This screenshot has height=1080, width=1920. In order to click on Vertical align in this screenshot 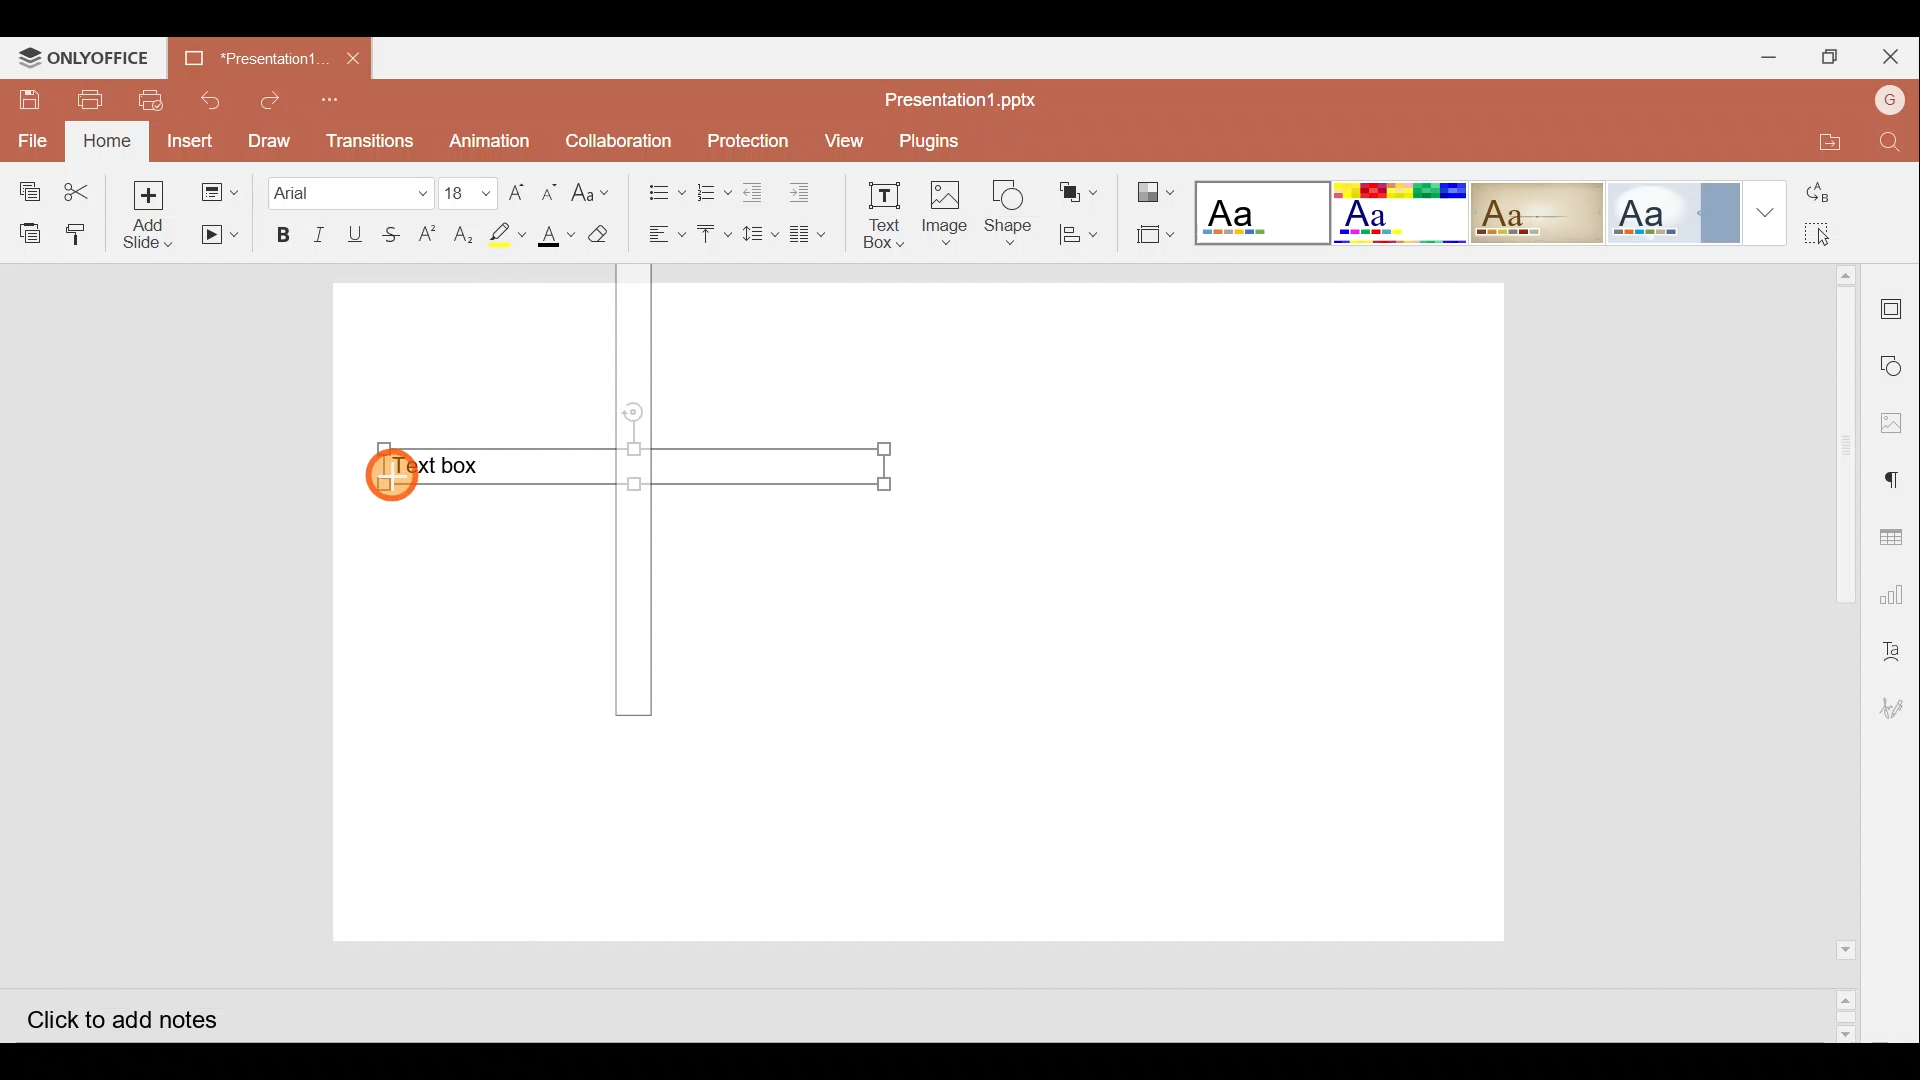, I will do `click(713, 238)`.